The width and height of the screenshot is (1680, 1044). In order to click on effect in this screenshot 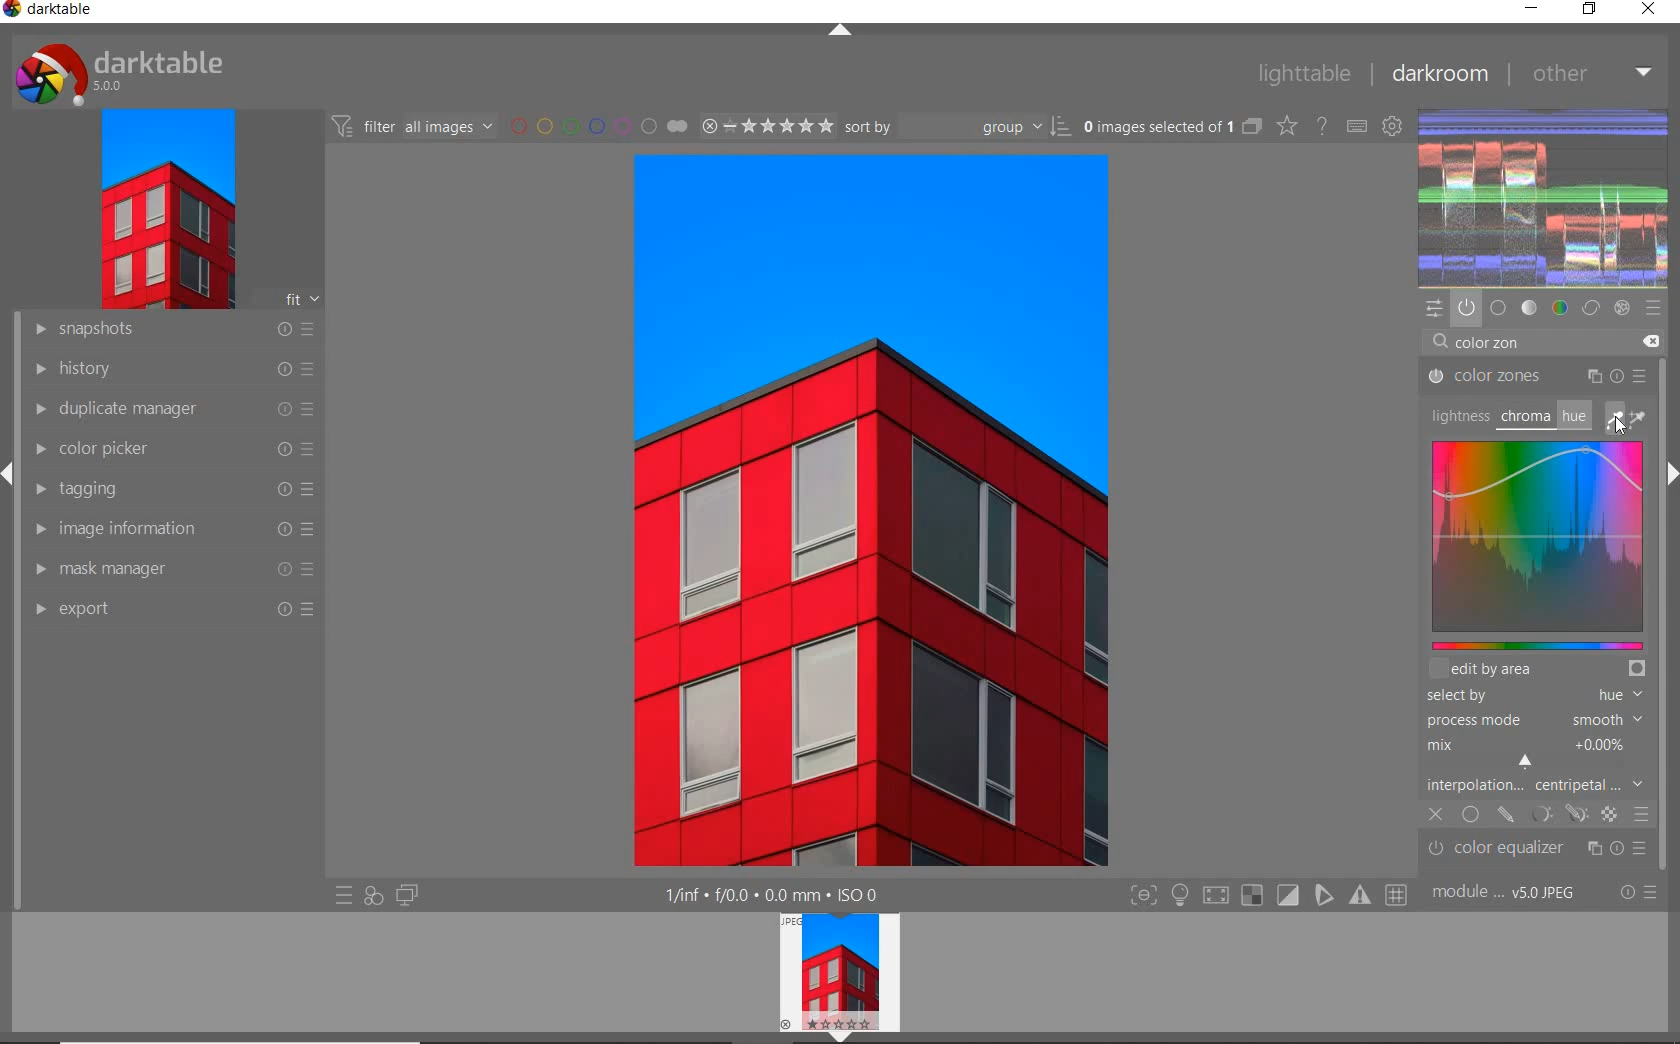, I will do `click(1624, 308)`.